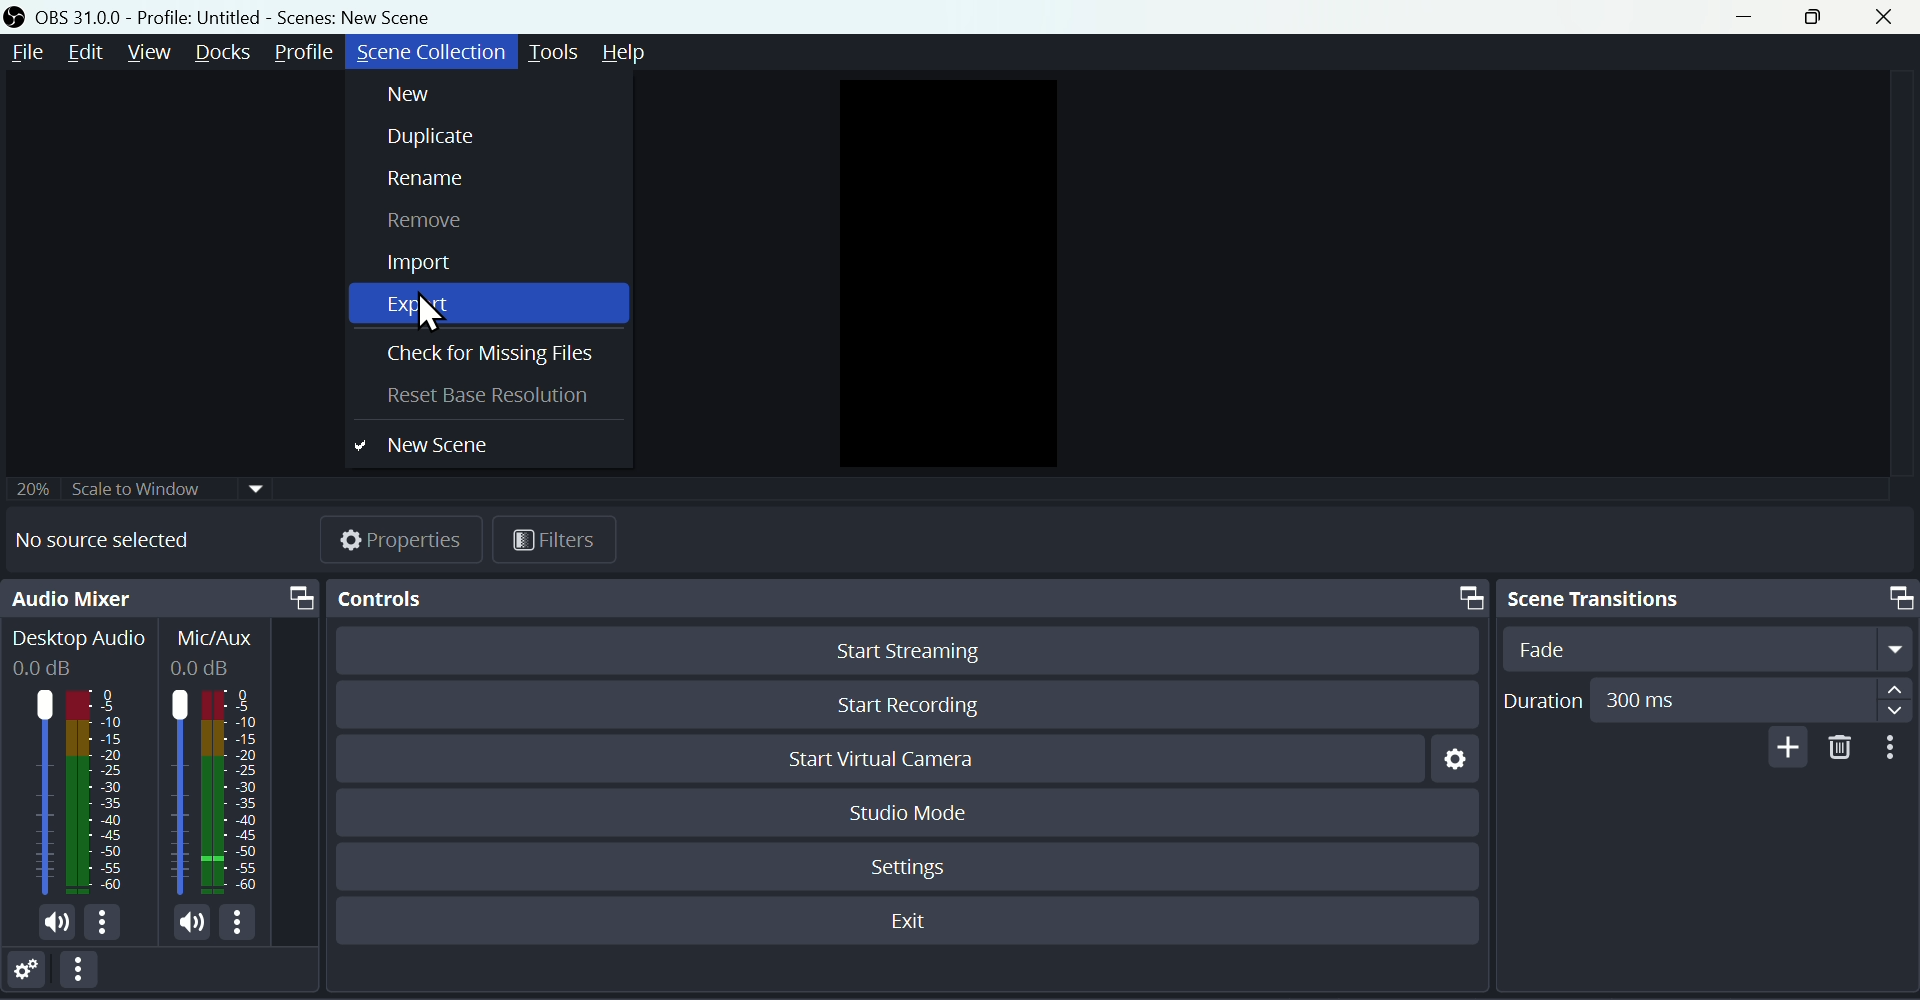  I want to click on Close, so click(1894, 17).